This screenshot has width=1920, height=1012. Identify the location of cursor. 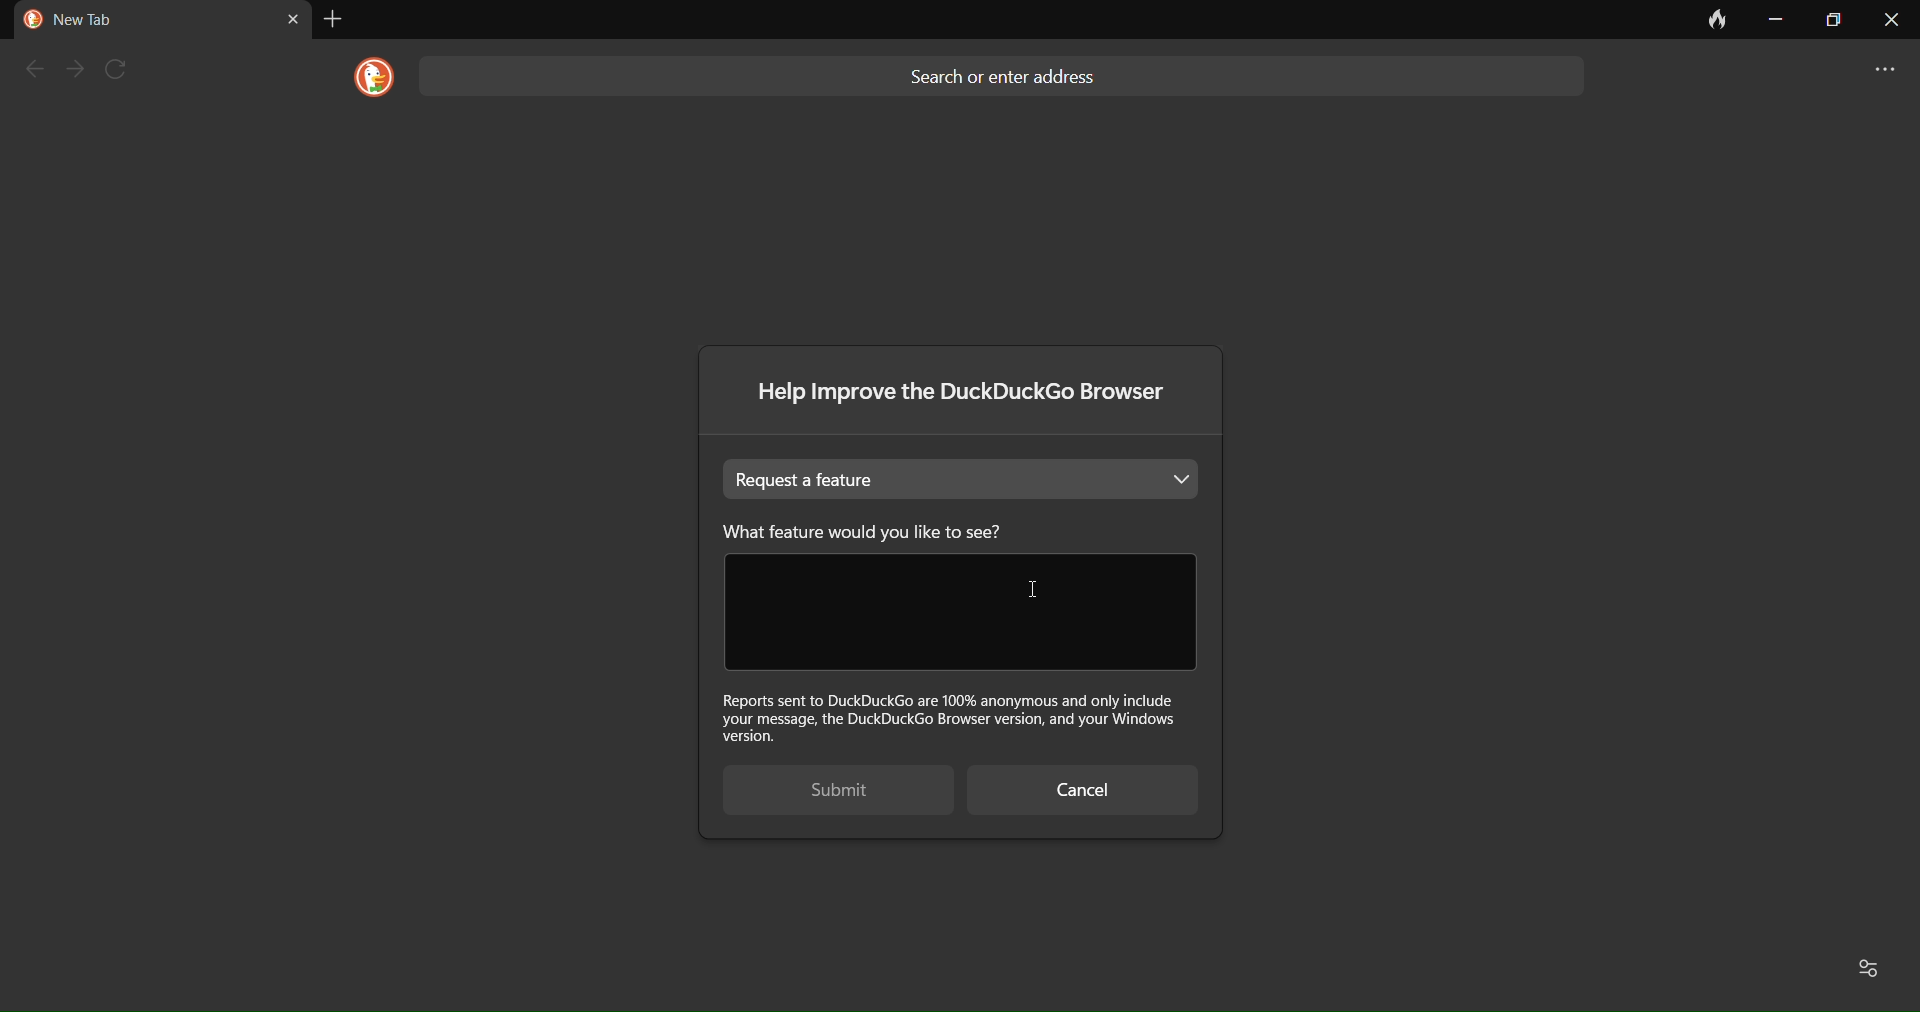
(1032, 591).